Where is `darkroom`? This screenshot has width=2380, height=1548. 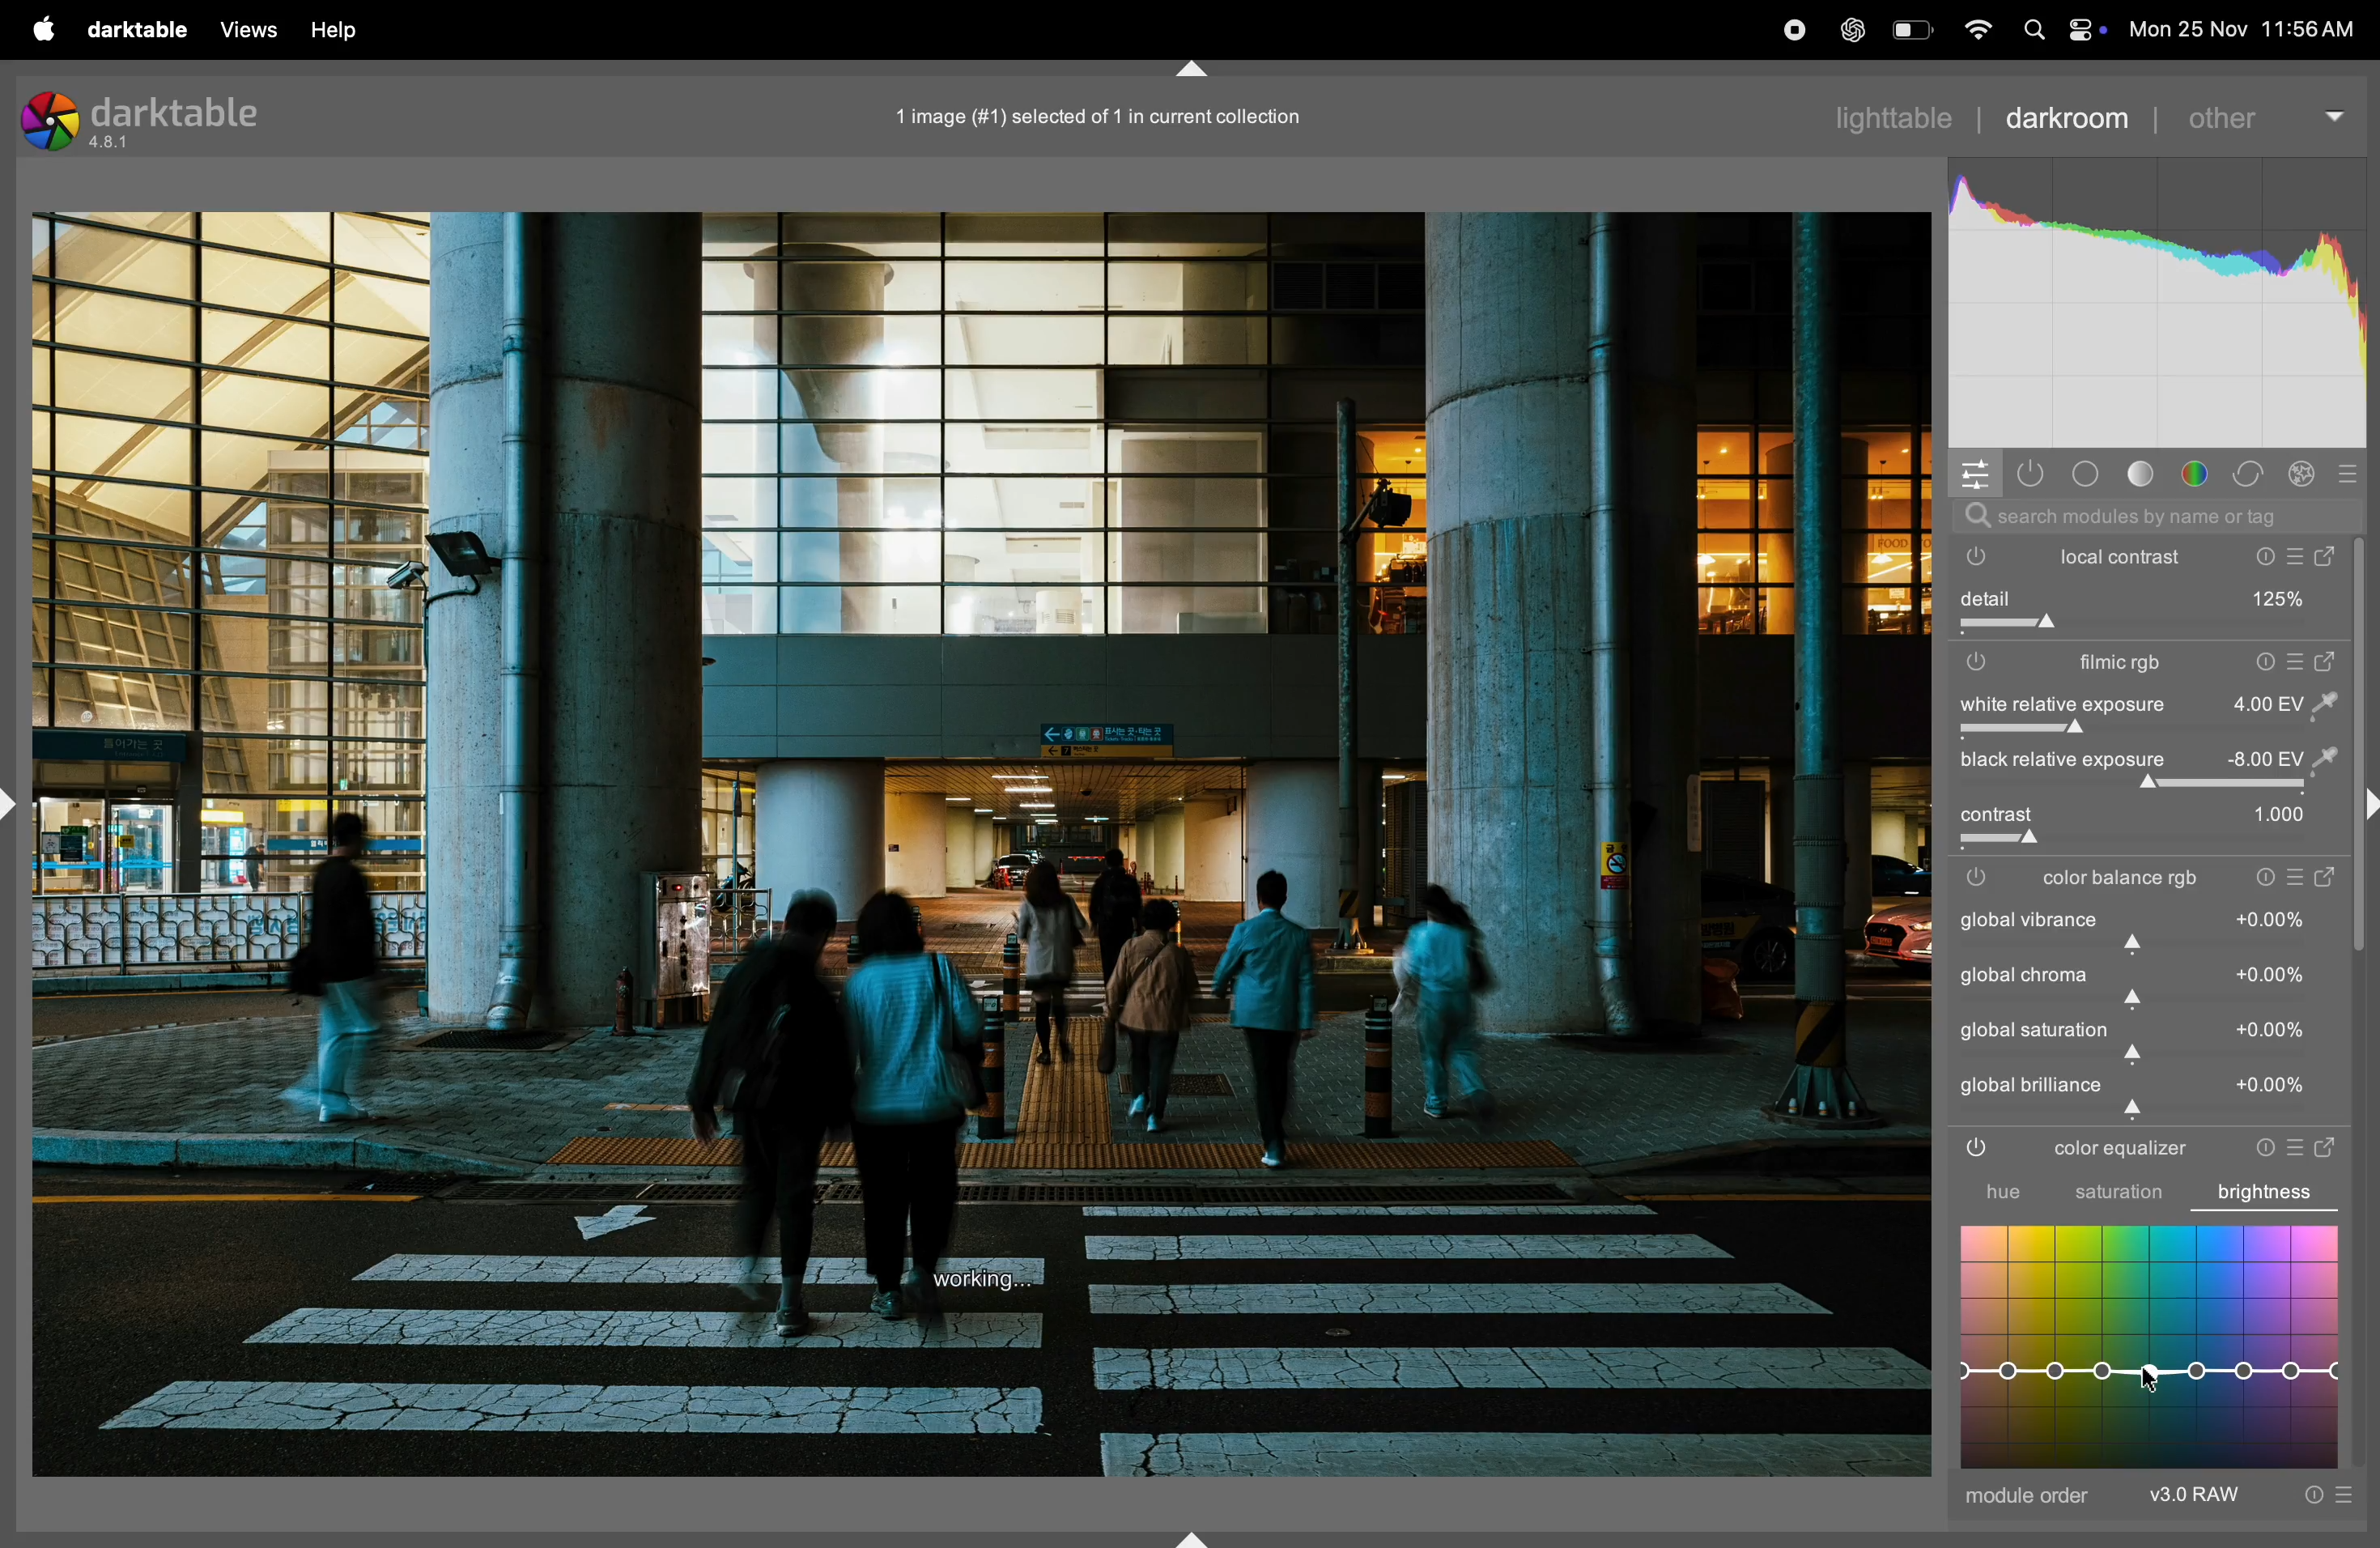
darkroom is located at coordinates (2067, 115).